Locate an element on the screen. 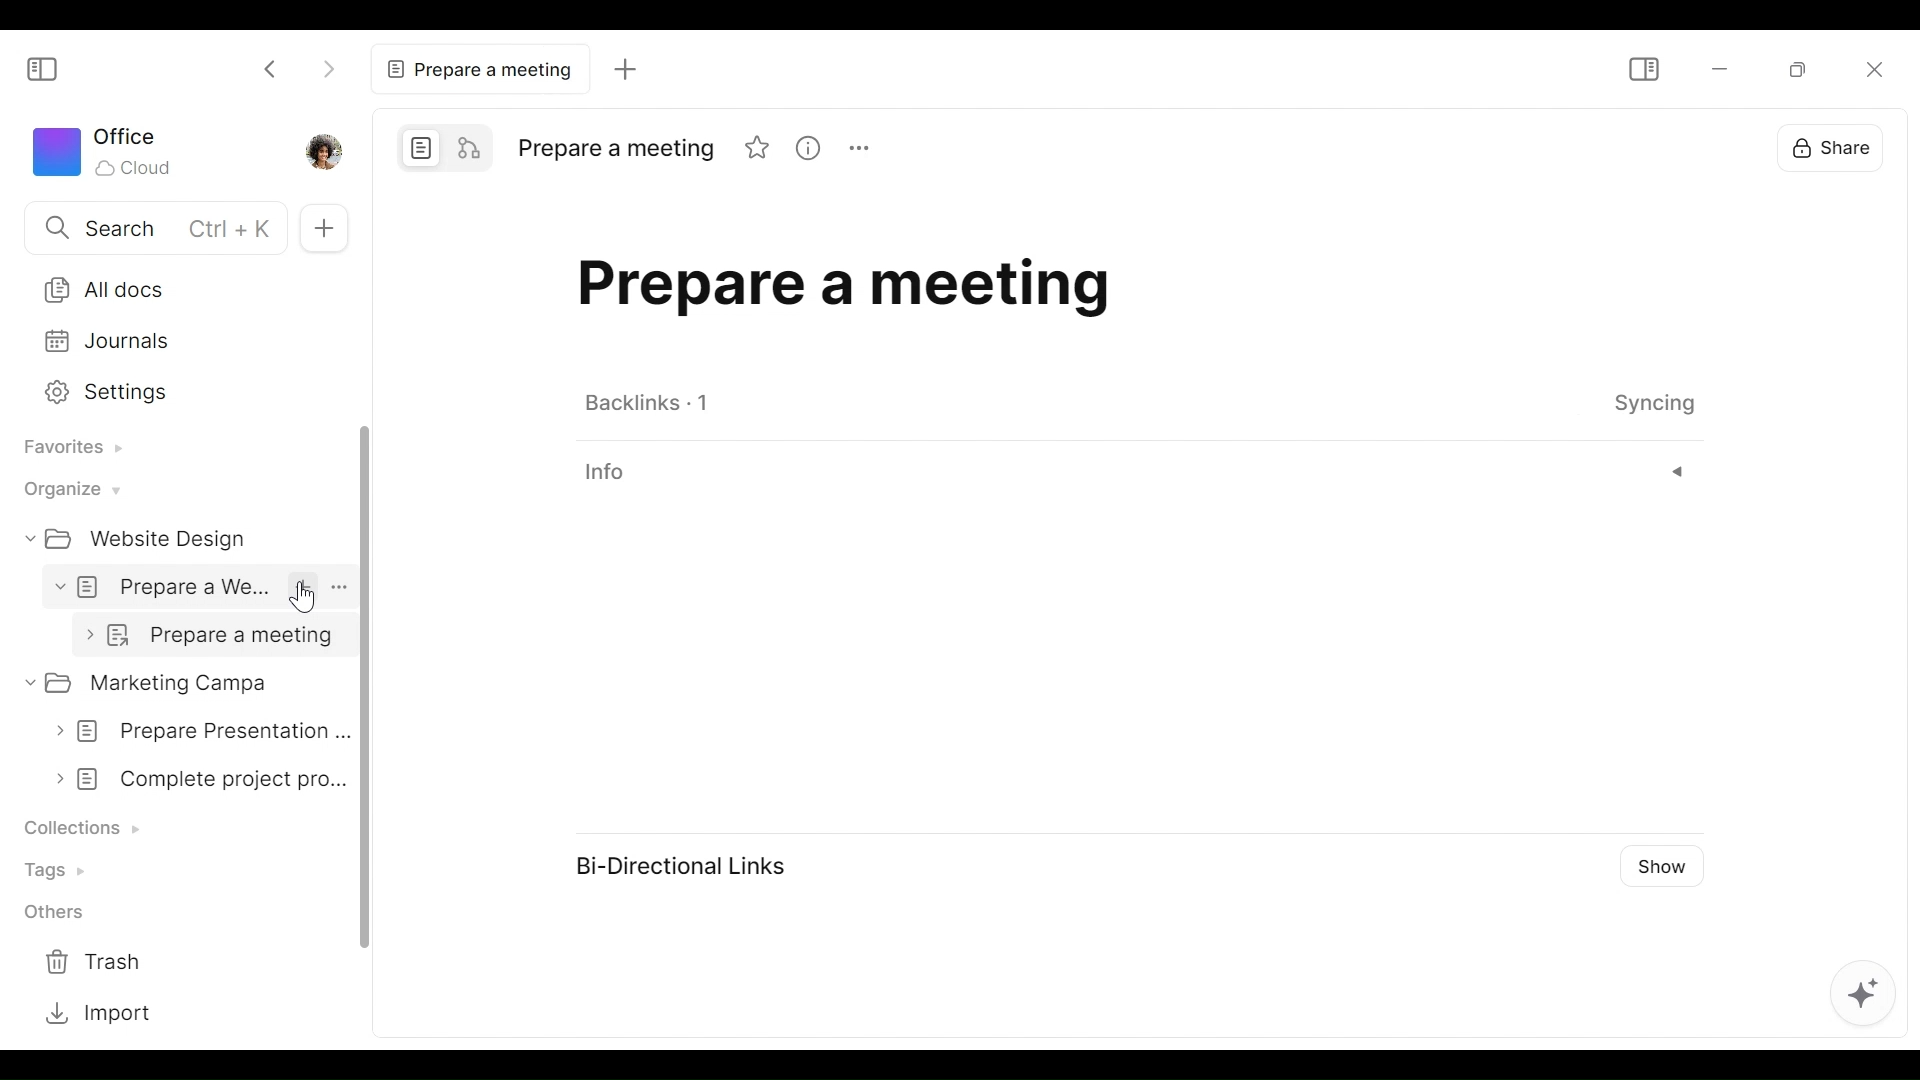  more is located at coordinates (865, 147).